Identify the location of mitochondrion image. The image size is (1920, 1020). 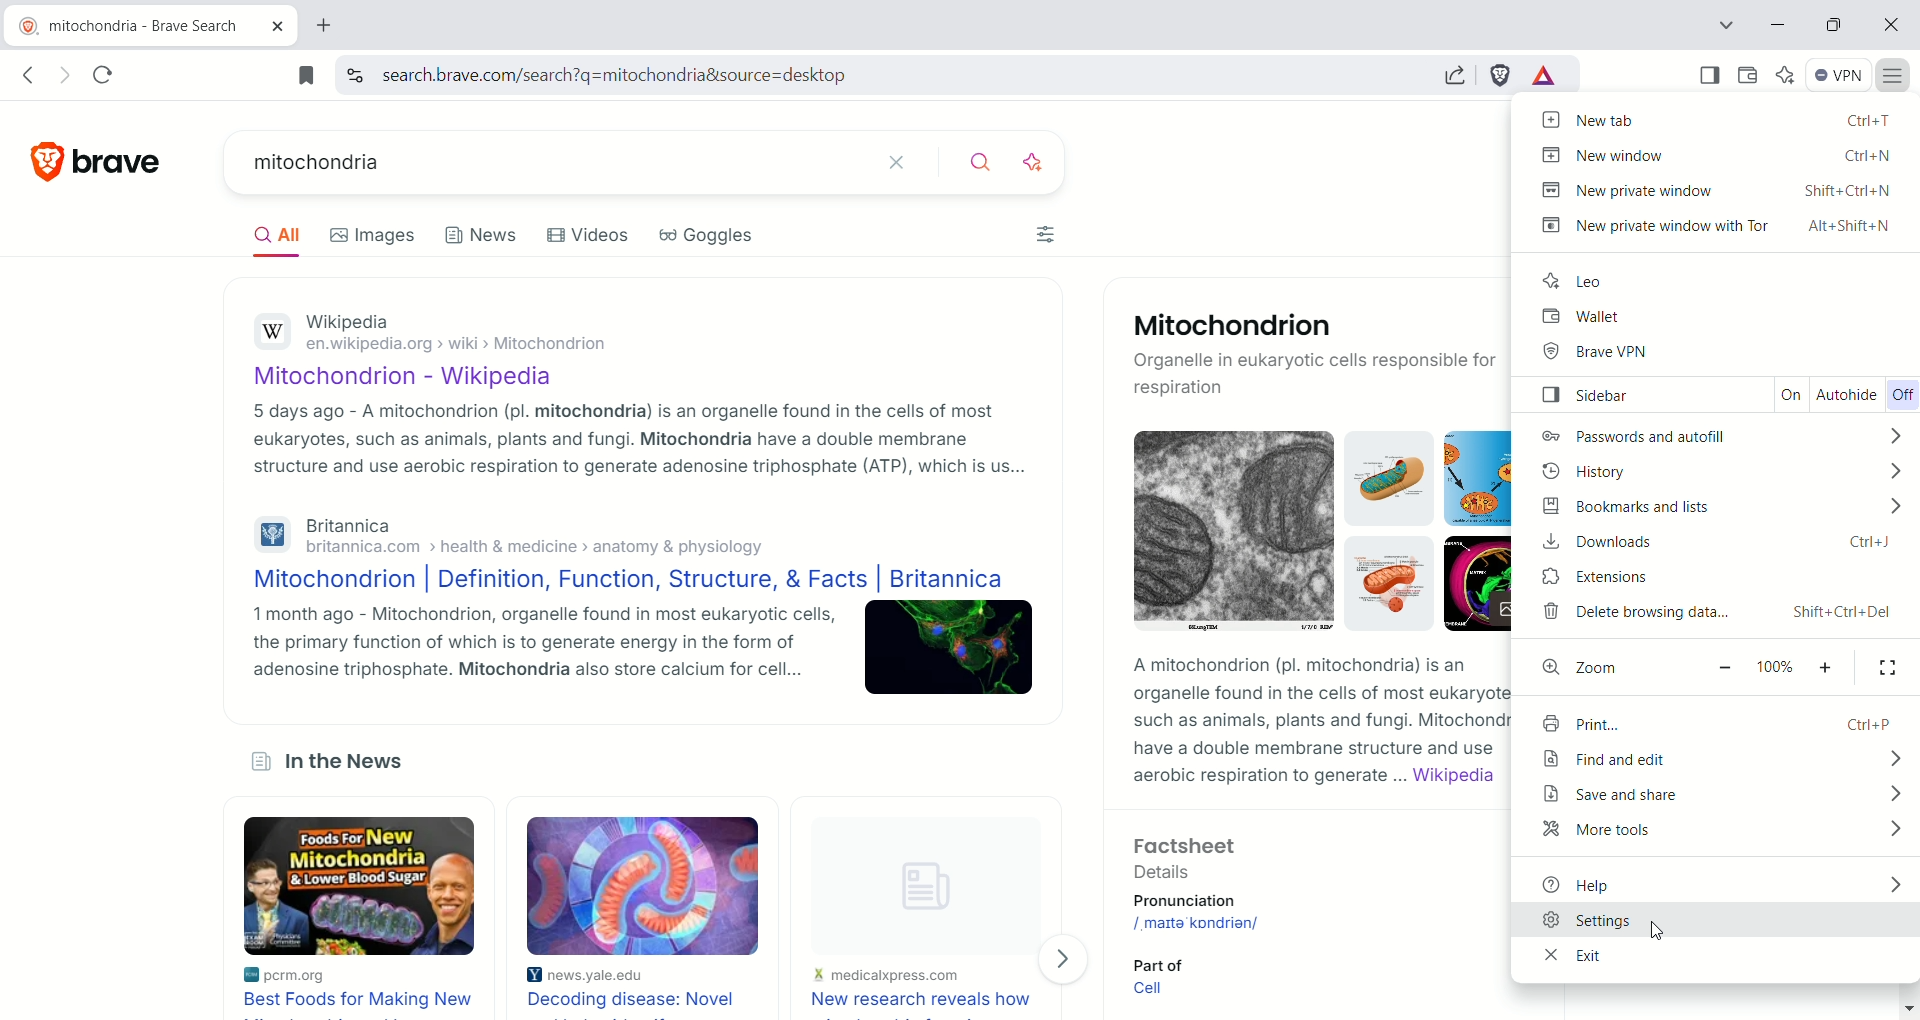
(970, 646).